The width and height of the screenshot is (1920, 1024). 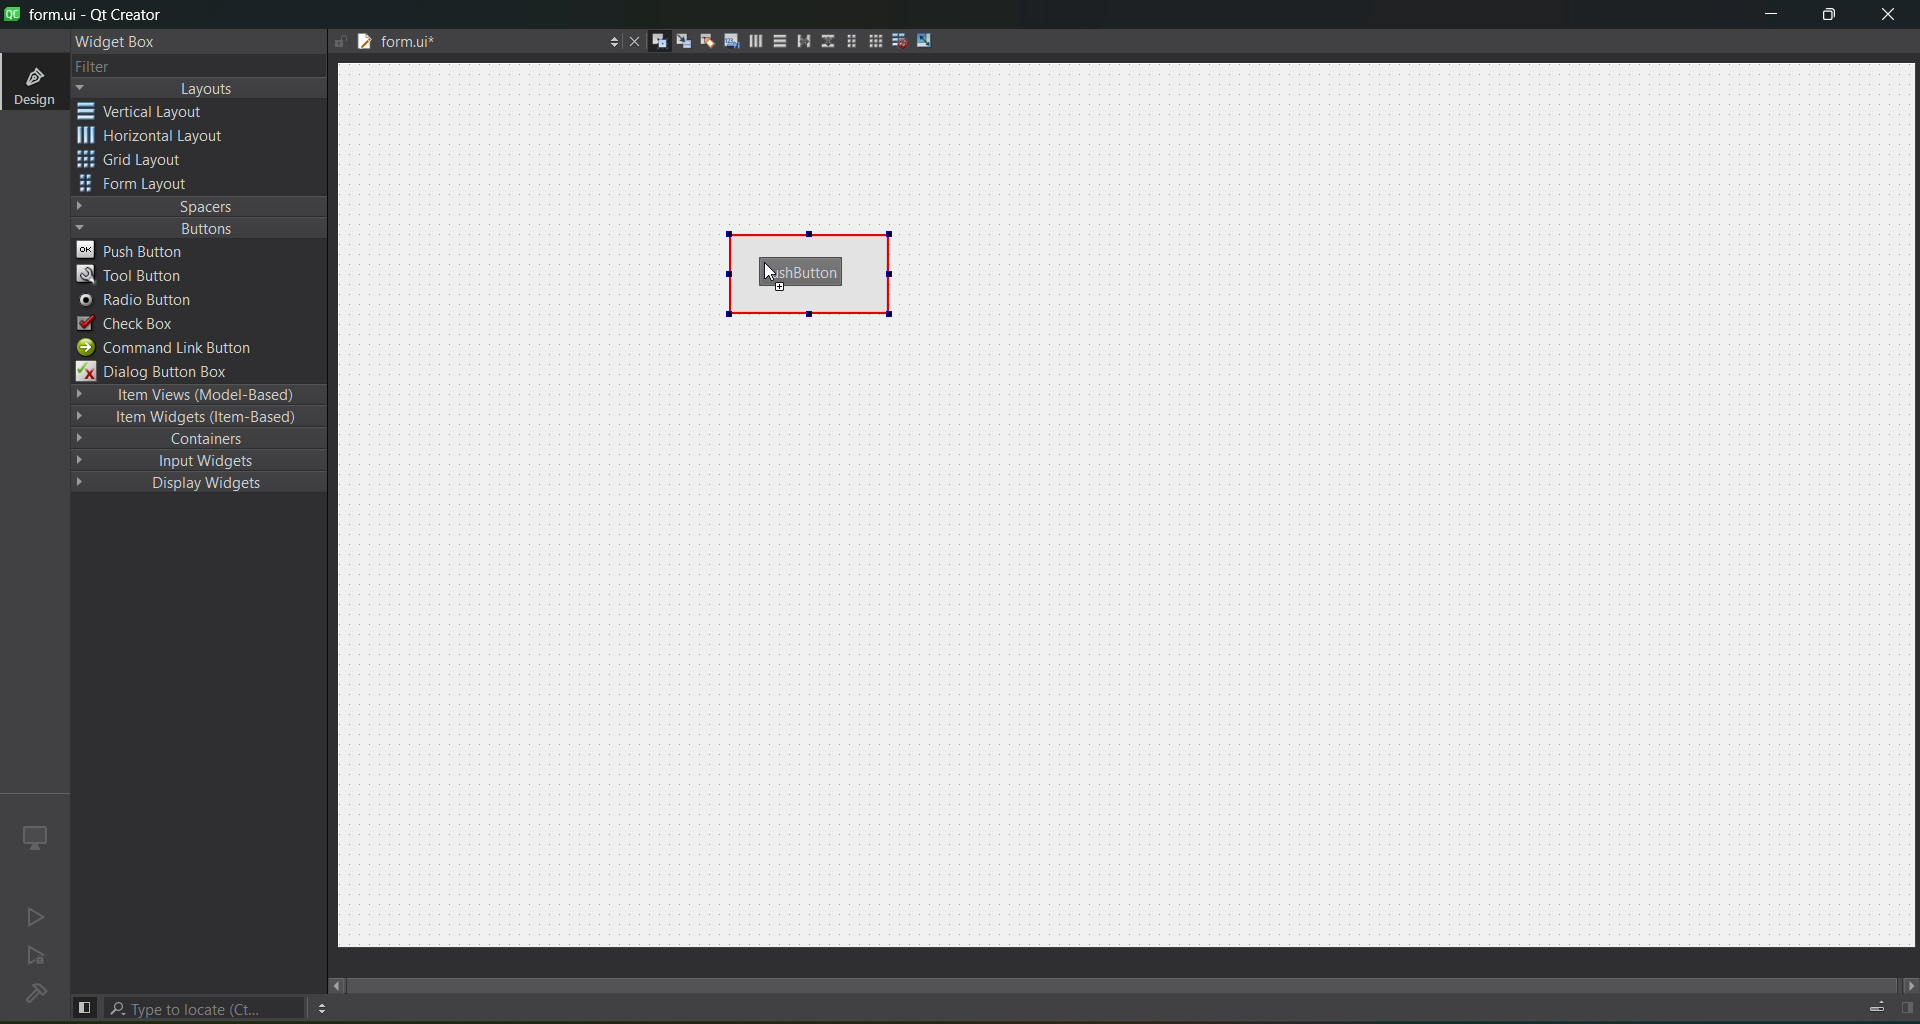 What do you see at coordinates (1826, 17) in the screenshot?
I see `maximize` at bounding box center [1826, 17].